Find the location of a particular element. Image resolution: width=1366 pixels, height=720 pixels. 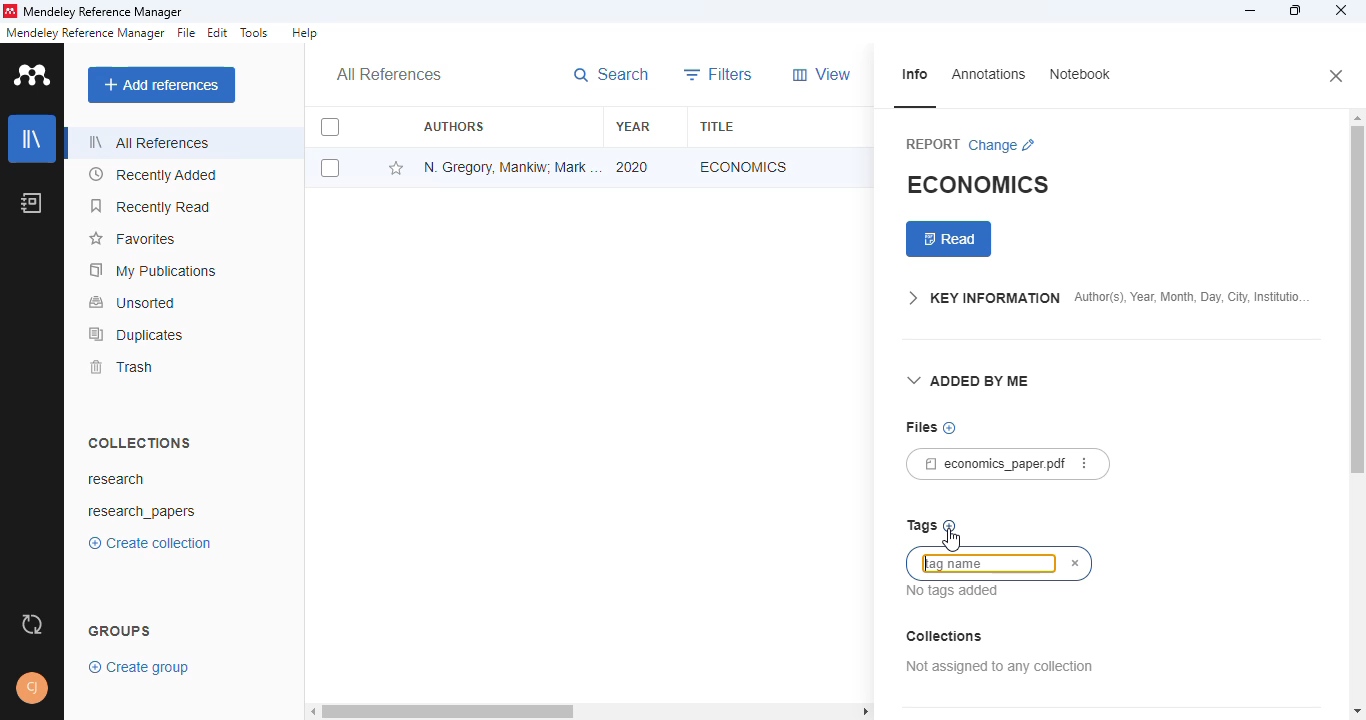

authors is located at coordinates (454, 125).